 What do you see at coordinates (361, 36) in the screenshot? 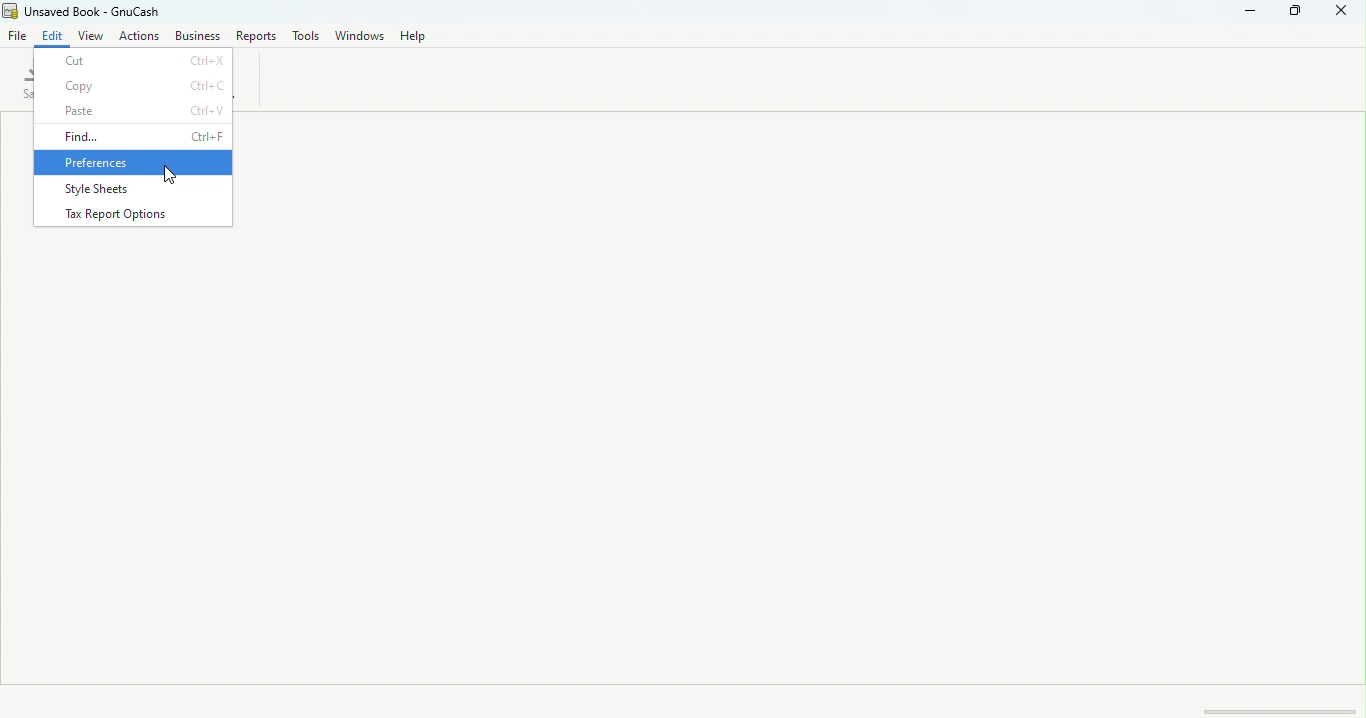
I see `Windows` at bounding box center [361, 36].